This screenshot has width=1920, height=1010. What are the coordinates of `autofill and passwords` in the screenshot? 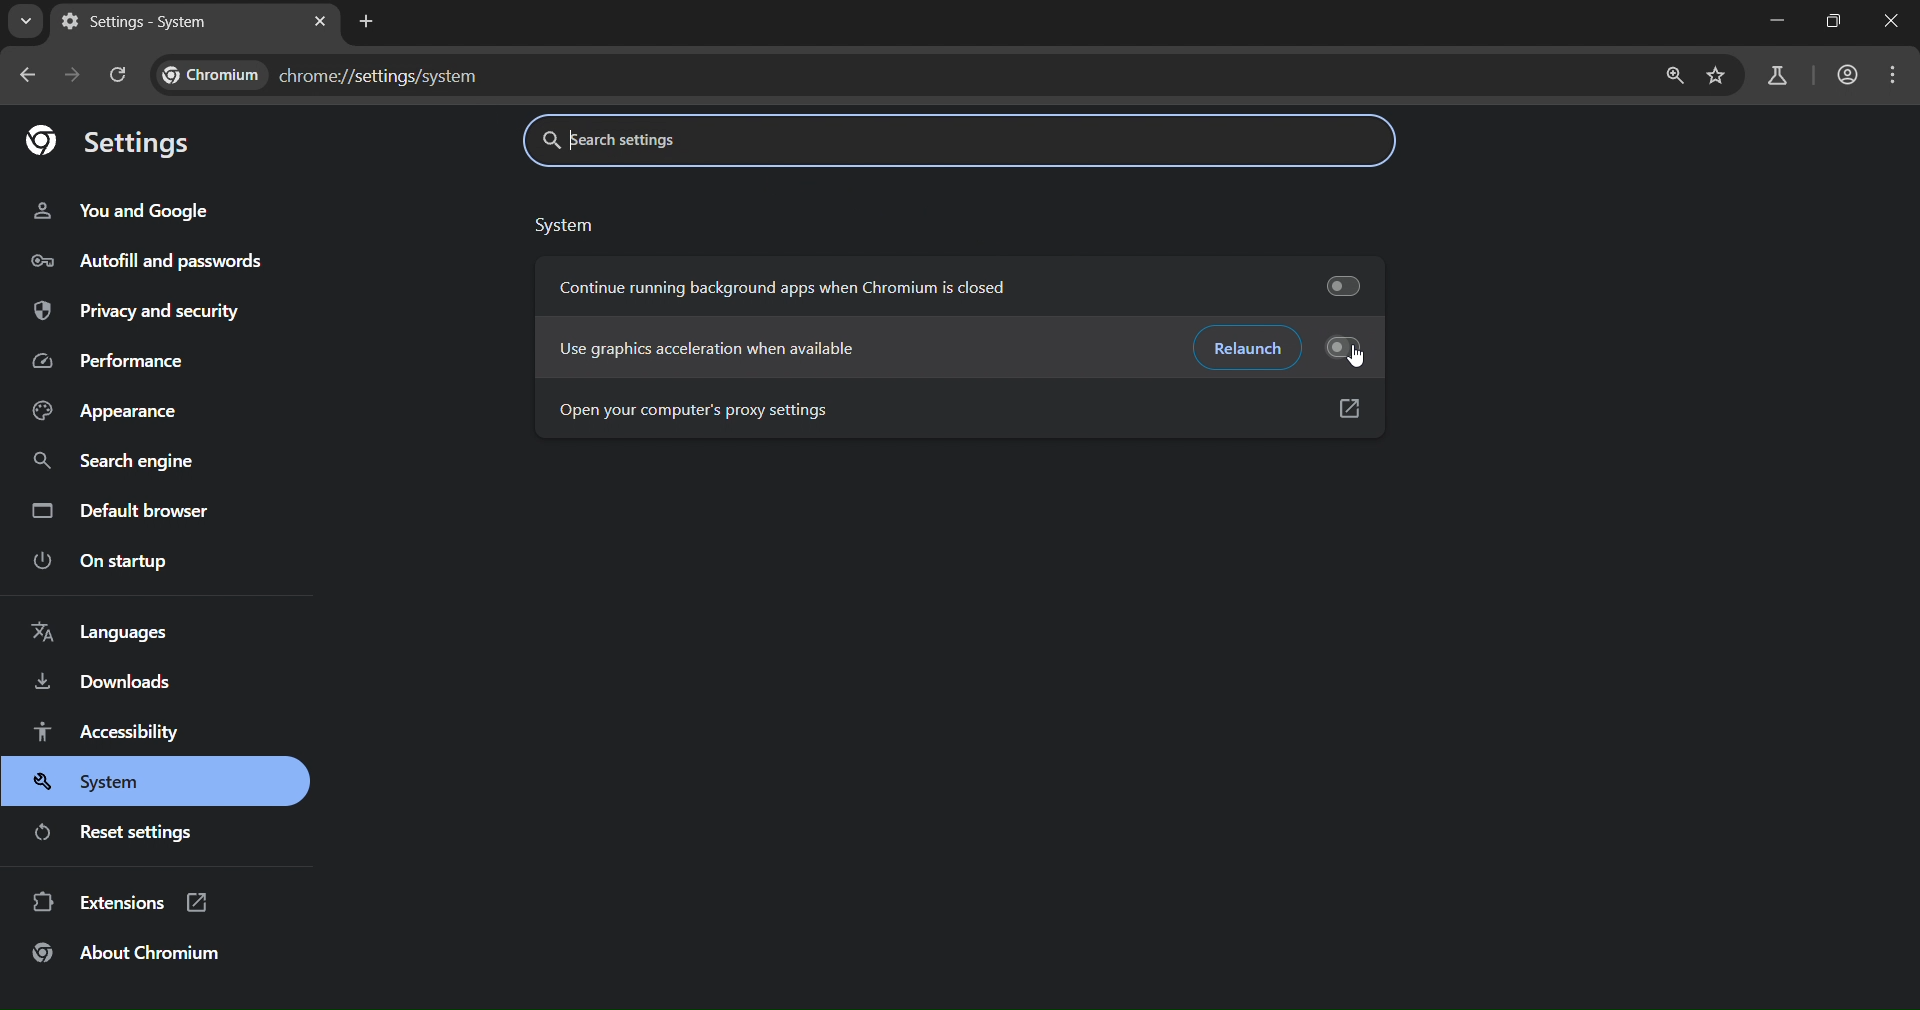 It's located at (155, 259).